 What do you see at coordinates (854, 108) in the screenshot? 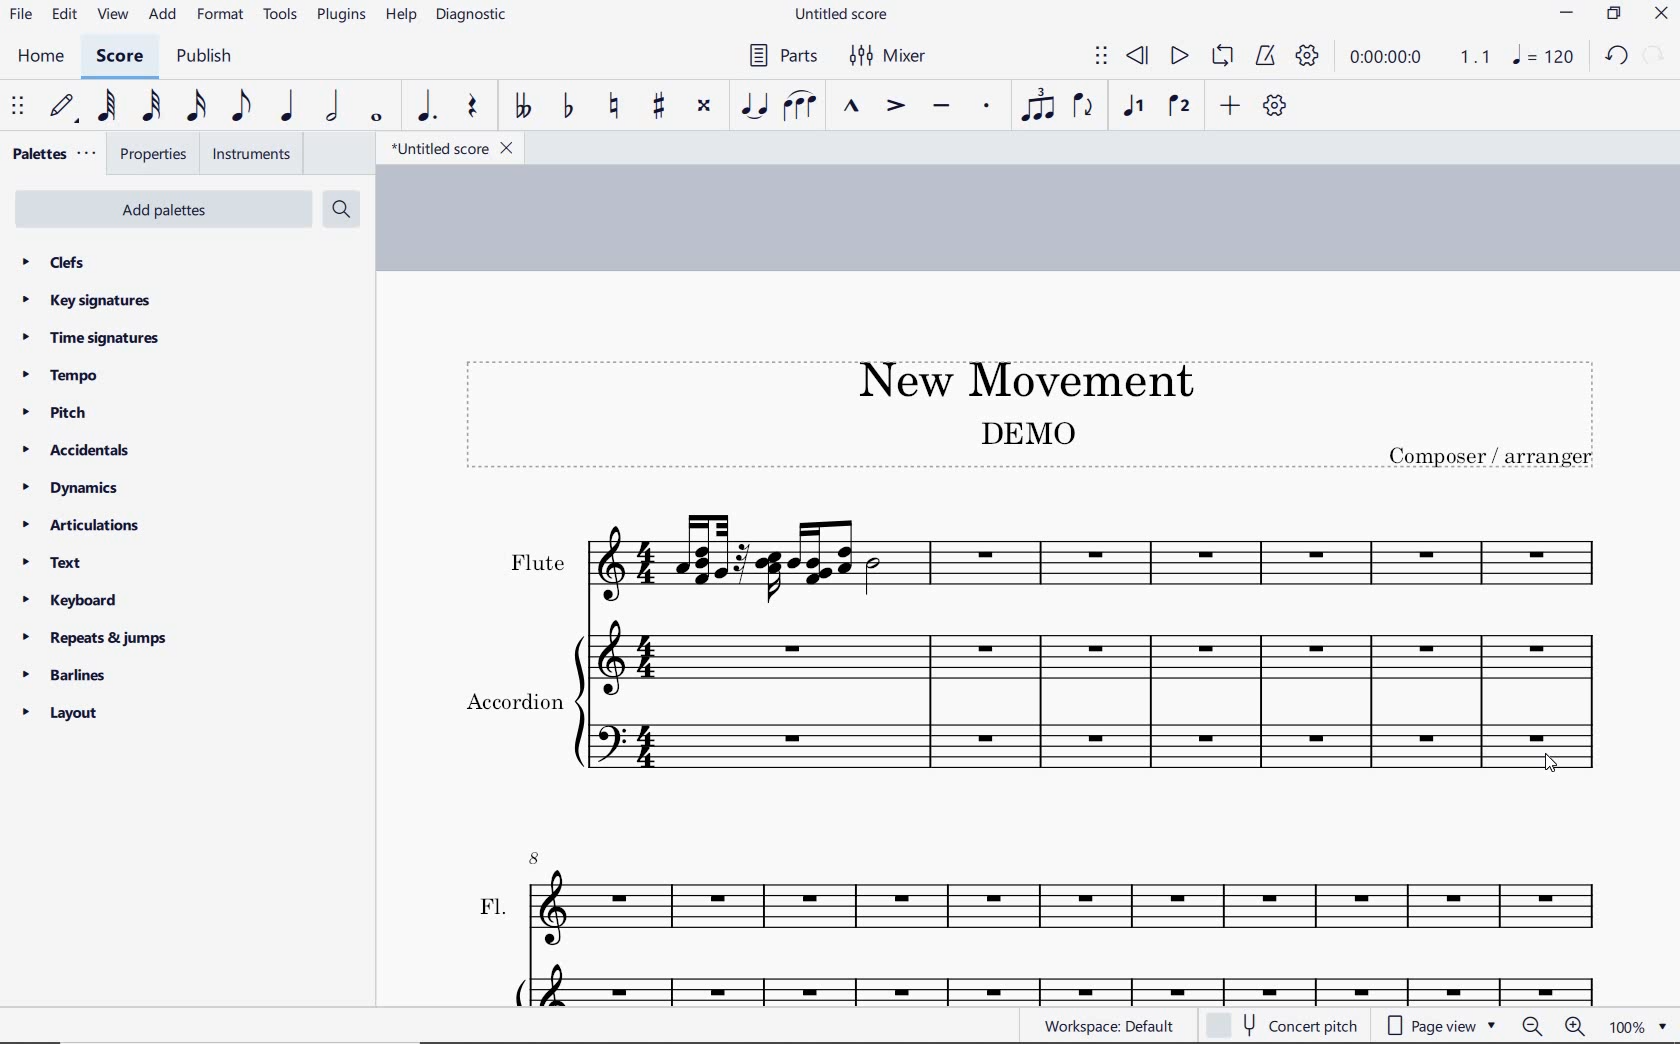
I see `marcato` at bounding box center [854, 108].